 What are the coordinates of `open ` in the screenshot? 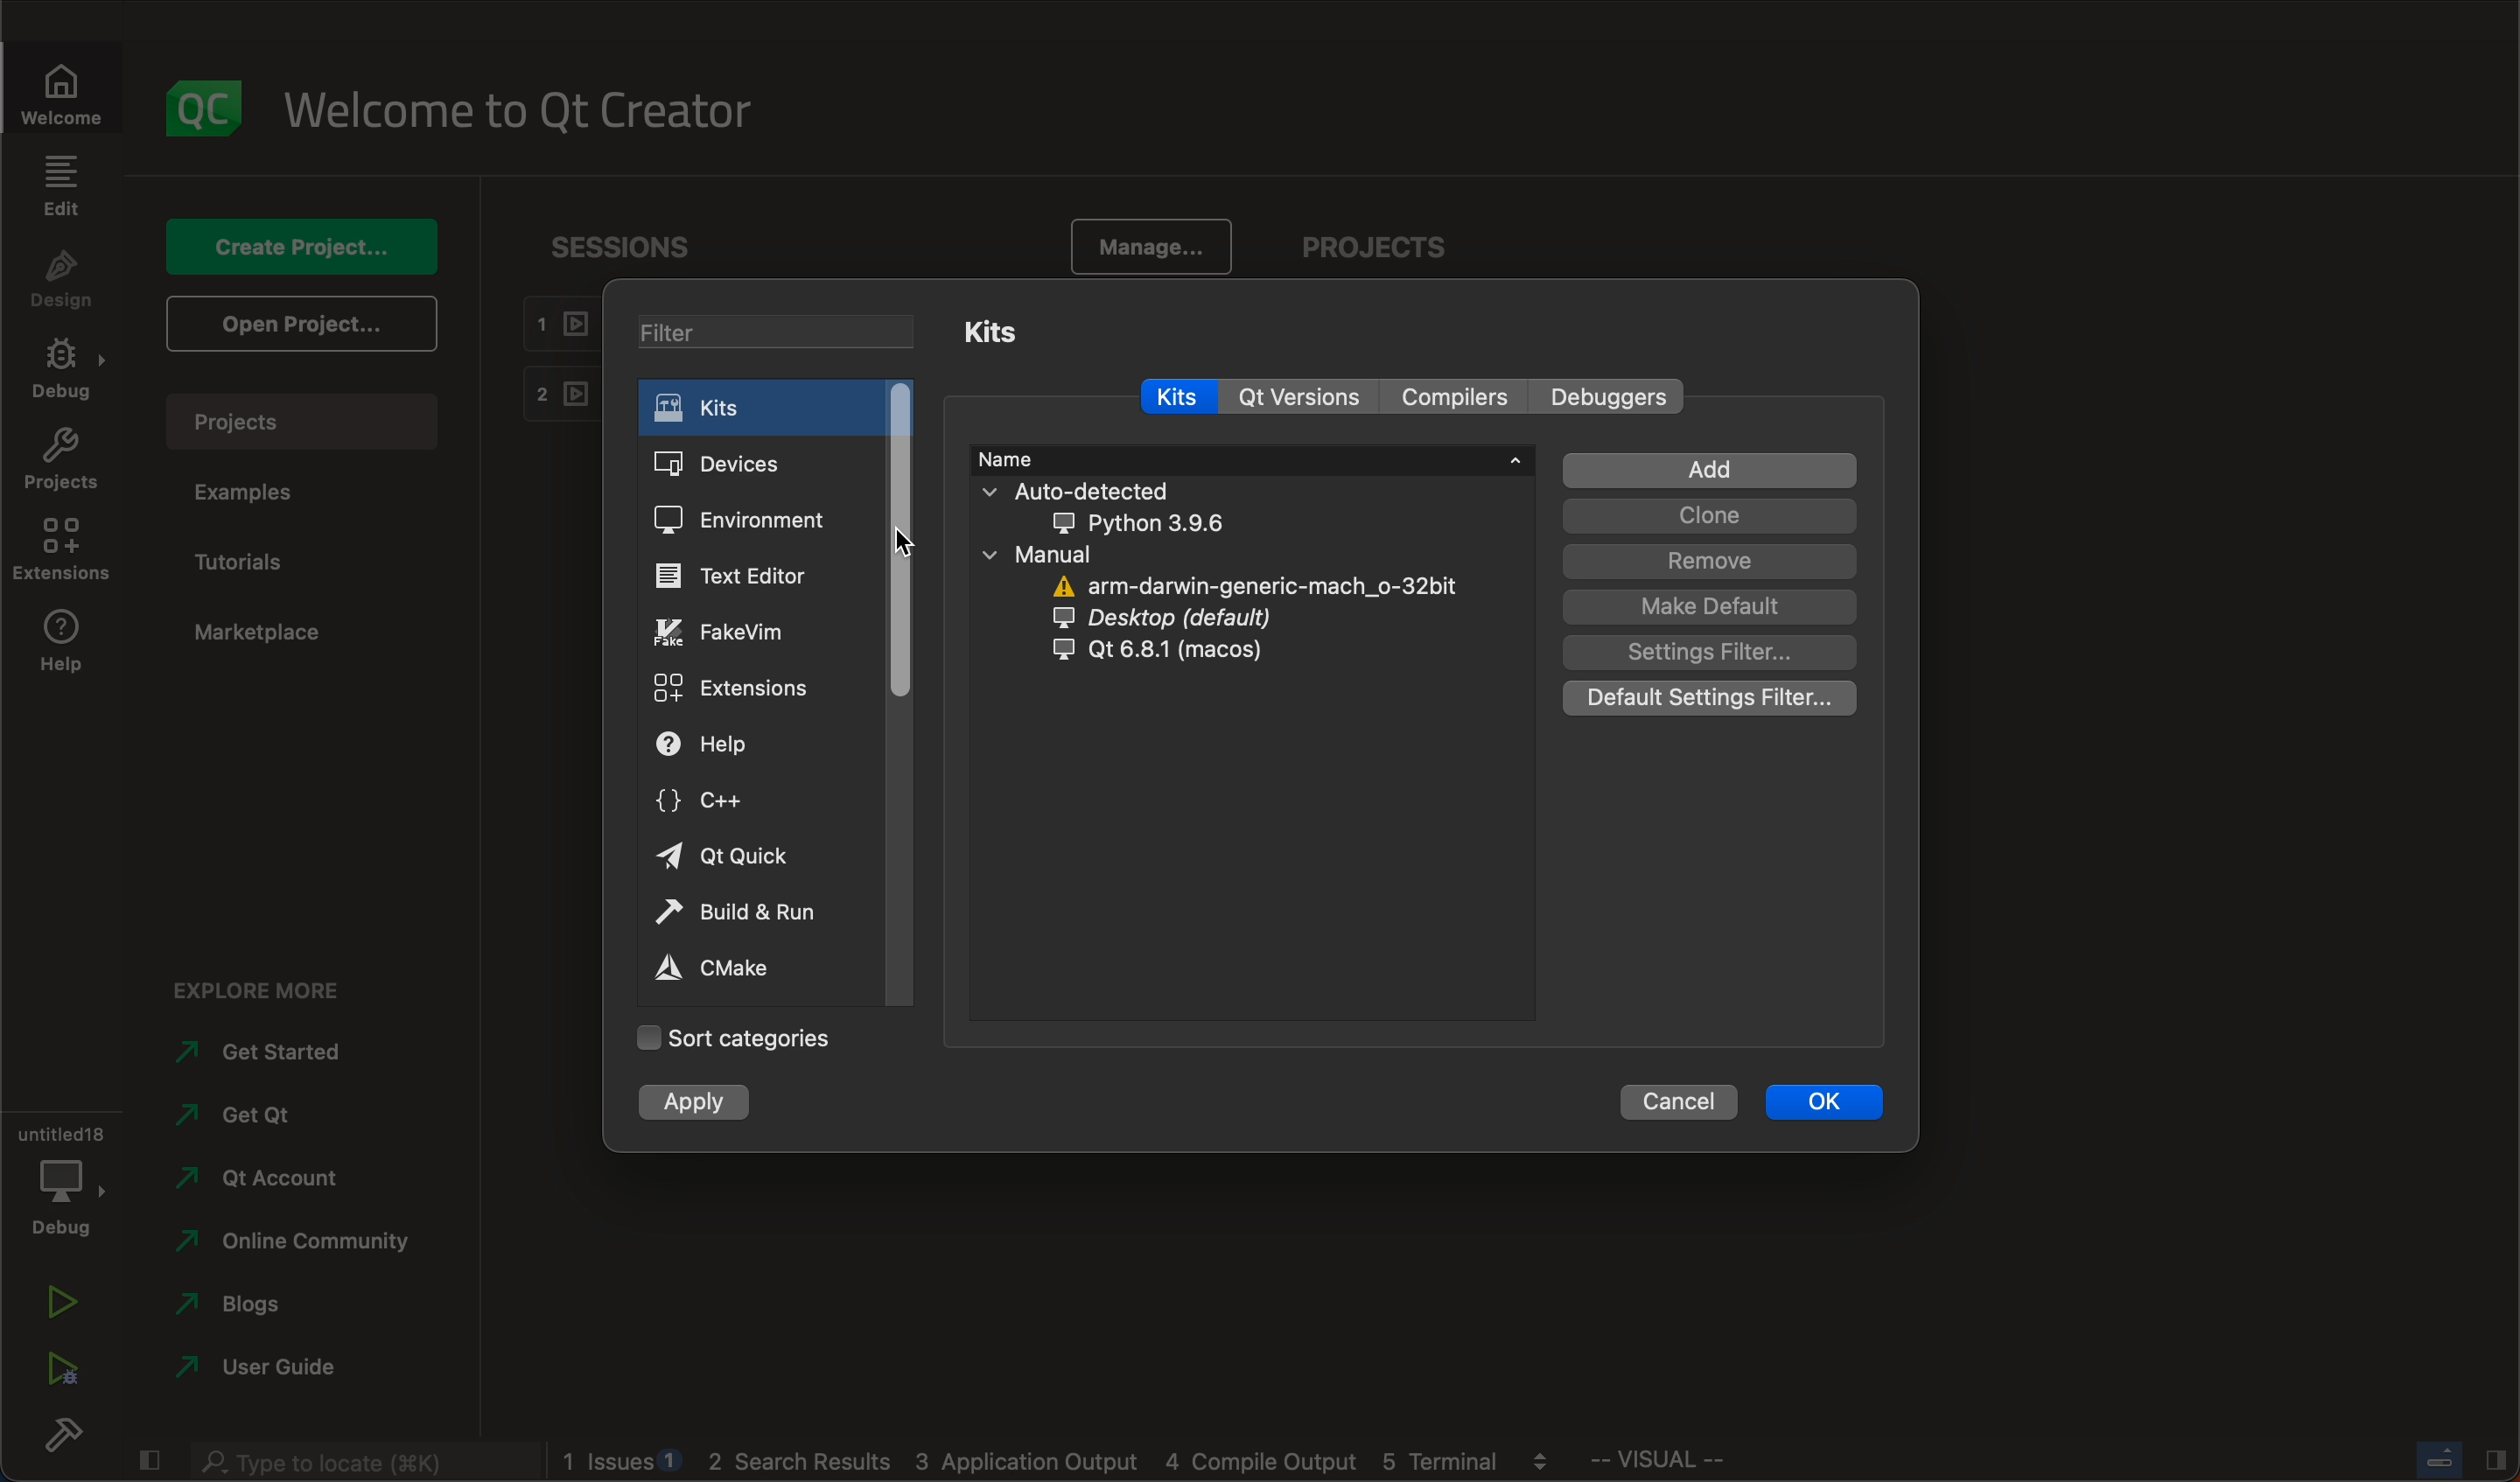 It's located at (297, 324).